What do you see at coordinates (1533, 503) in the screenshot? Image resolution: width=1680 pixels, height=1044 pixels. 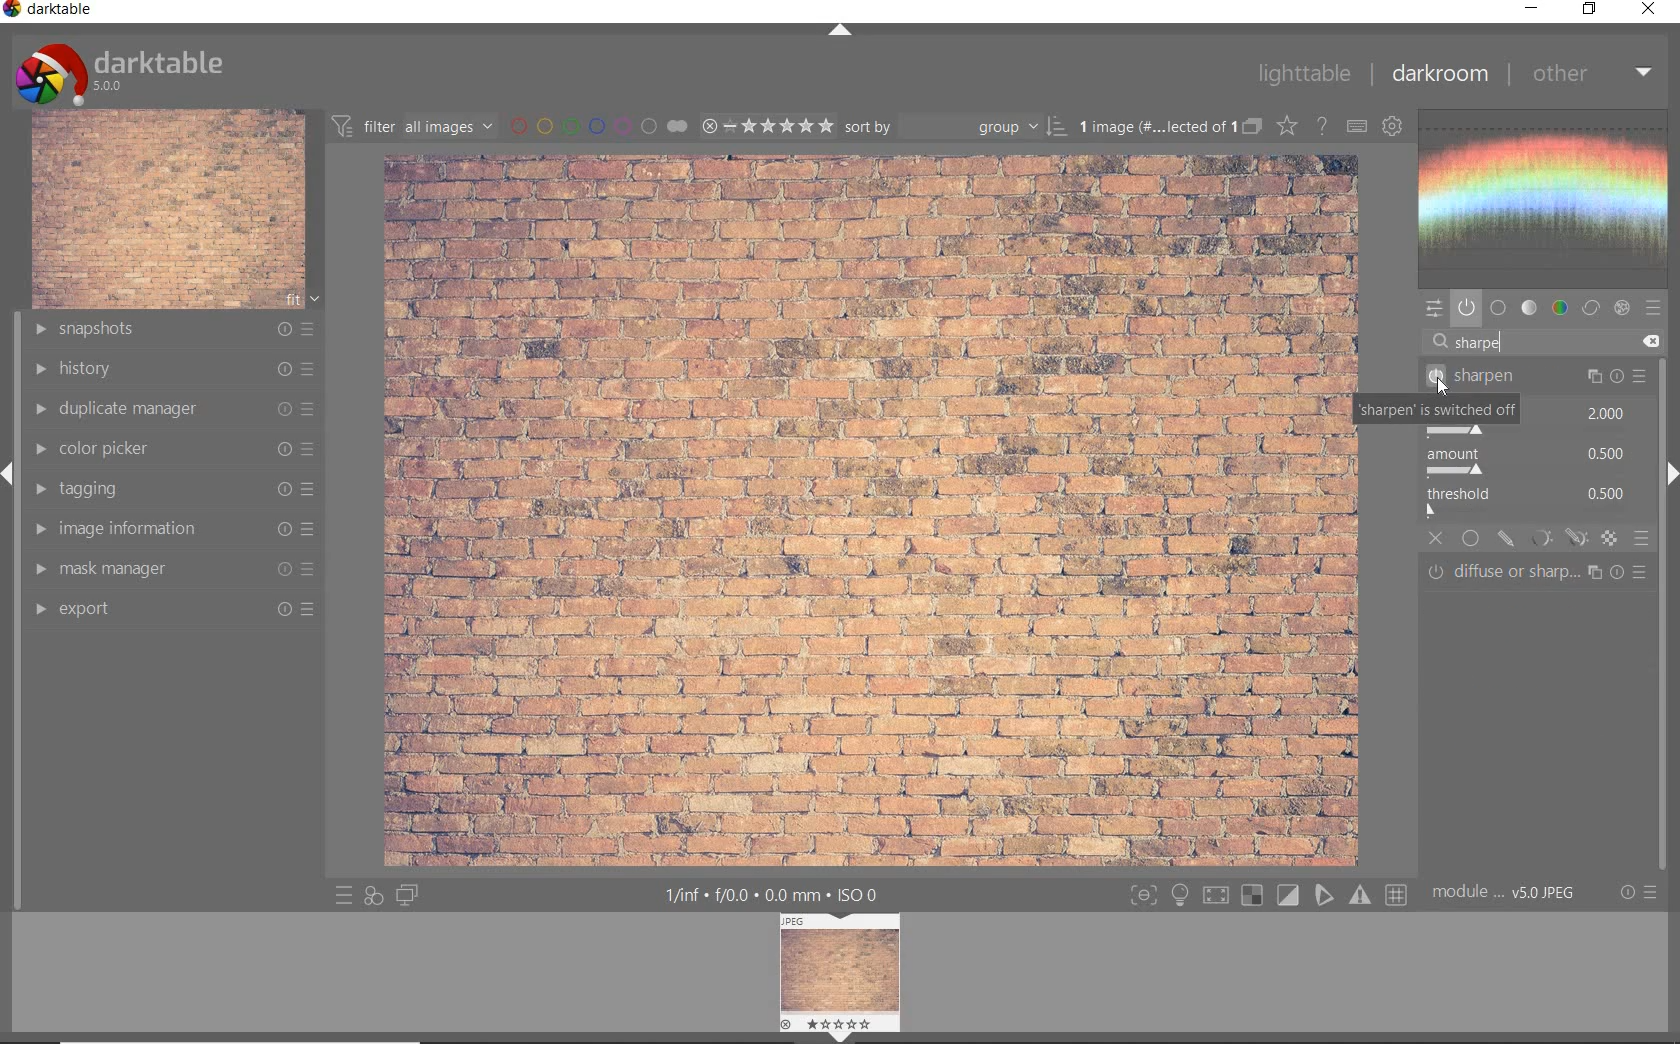 I see `THRESHOLD 0.500` at bounding box center [1533, 503].